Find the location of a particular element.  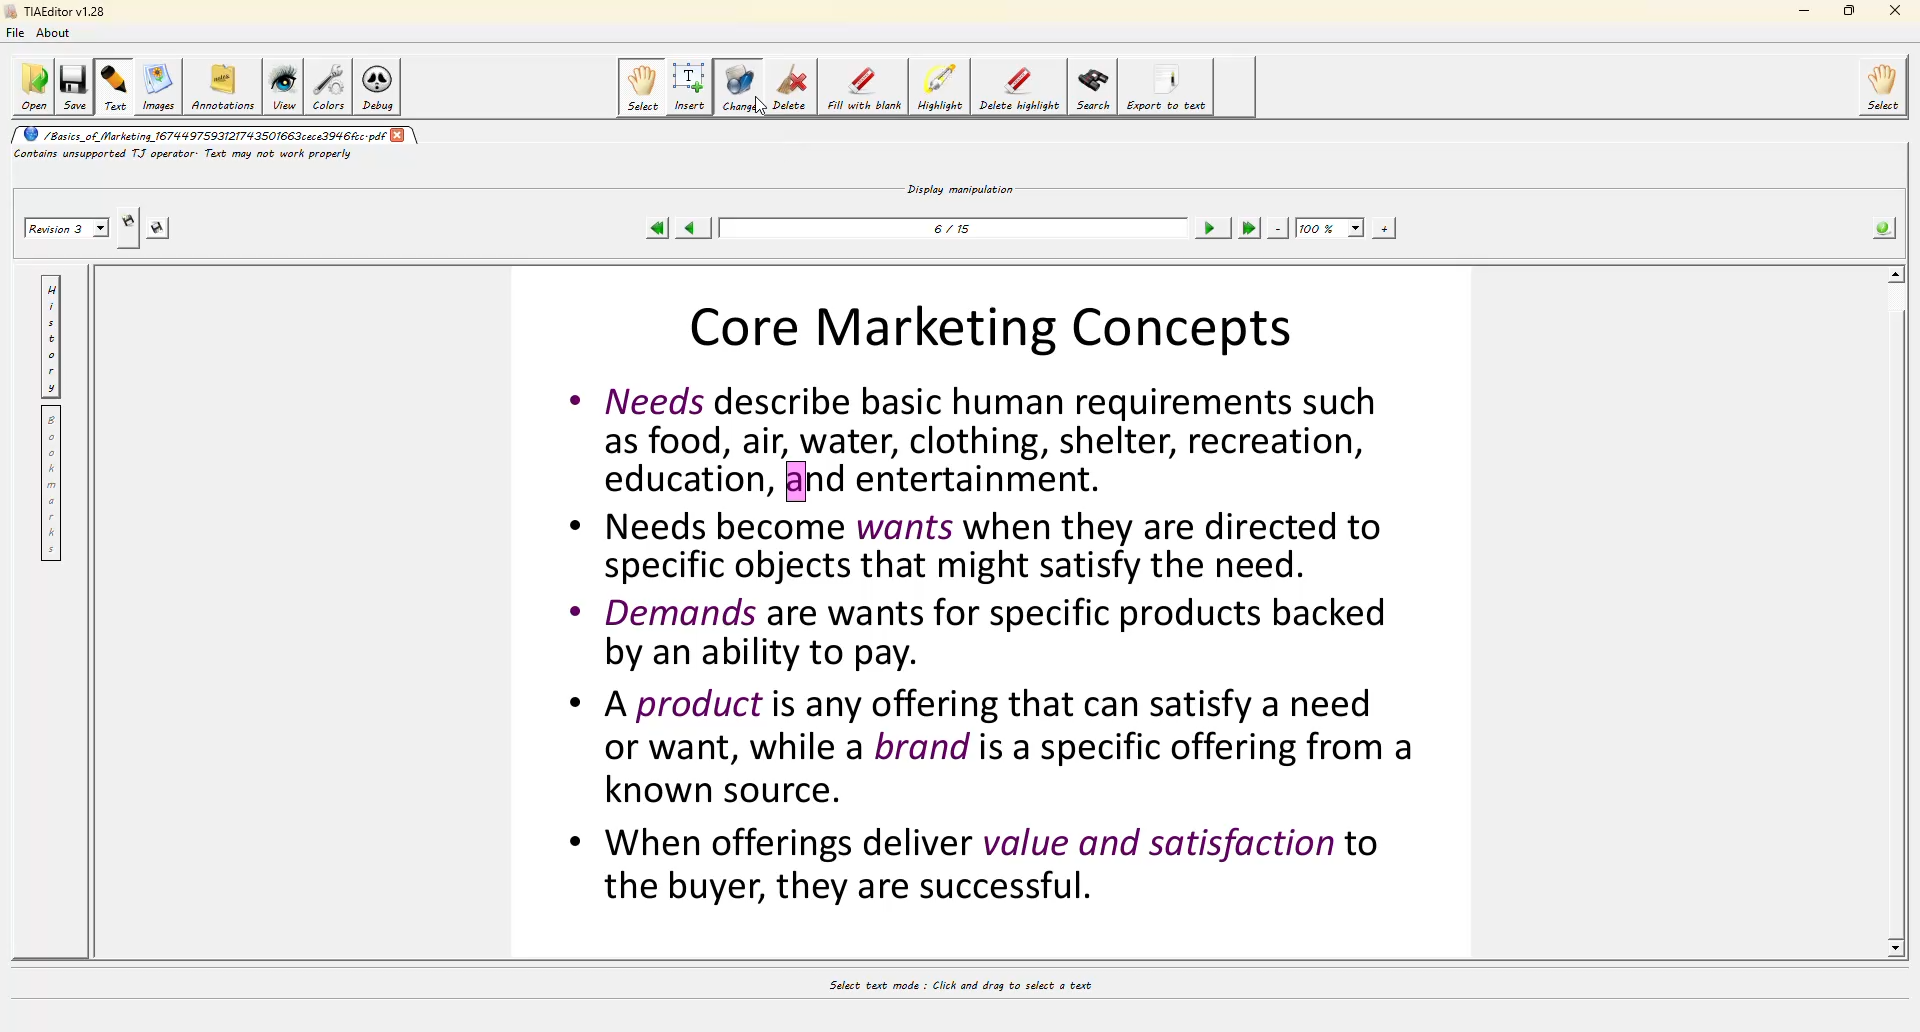

select is located at coordinates (1888, 84).